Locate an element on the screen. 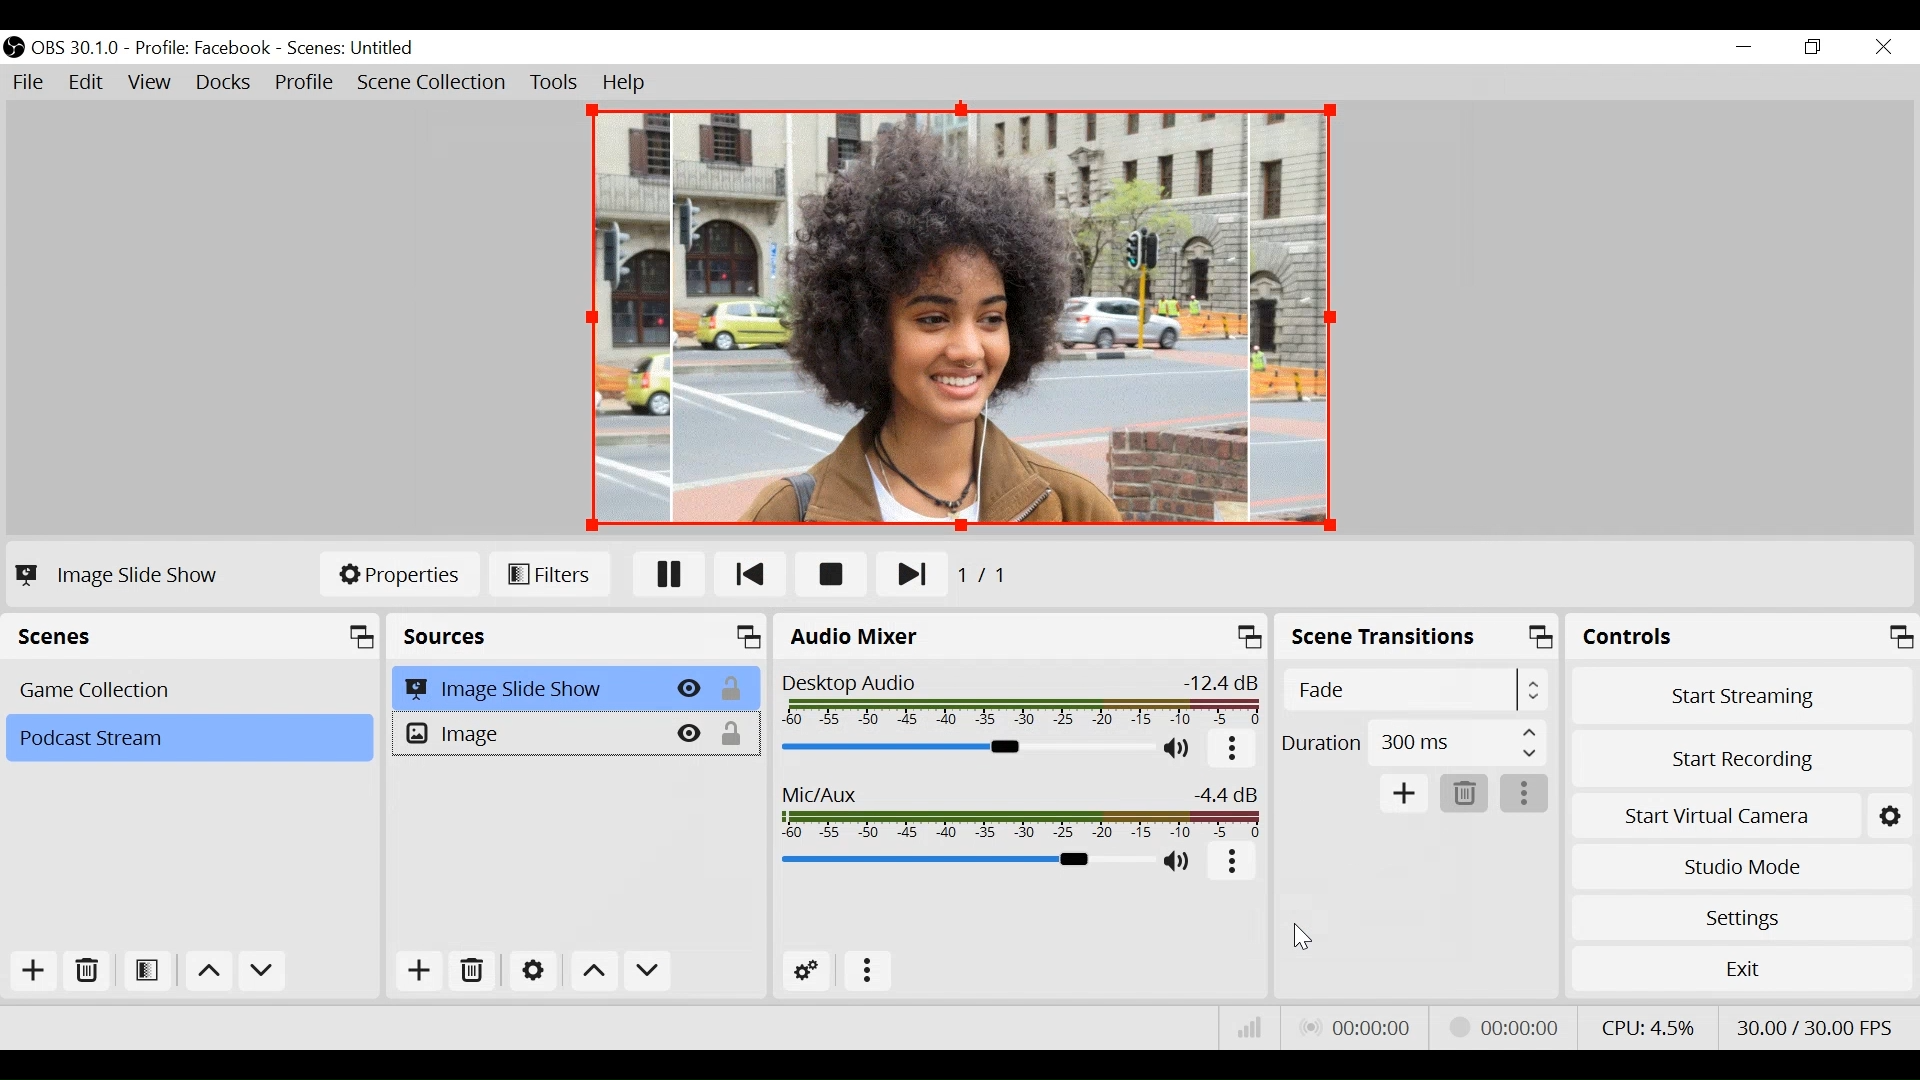  Open Scene Filter is located at coordinates (151, 972).